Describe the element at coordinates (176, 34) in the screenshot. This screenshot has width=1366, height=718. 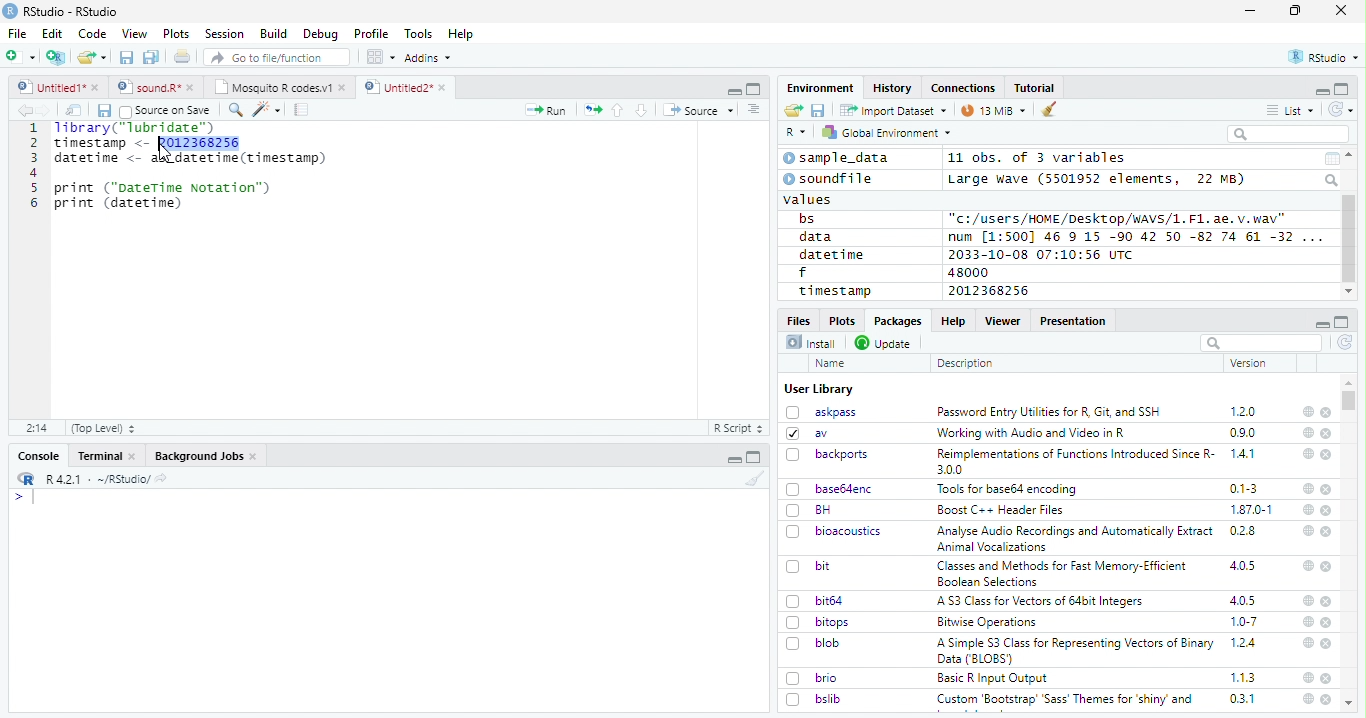
I see `Plots` at that location.